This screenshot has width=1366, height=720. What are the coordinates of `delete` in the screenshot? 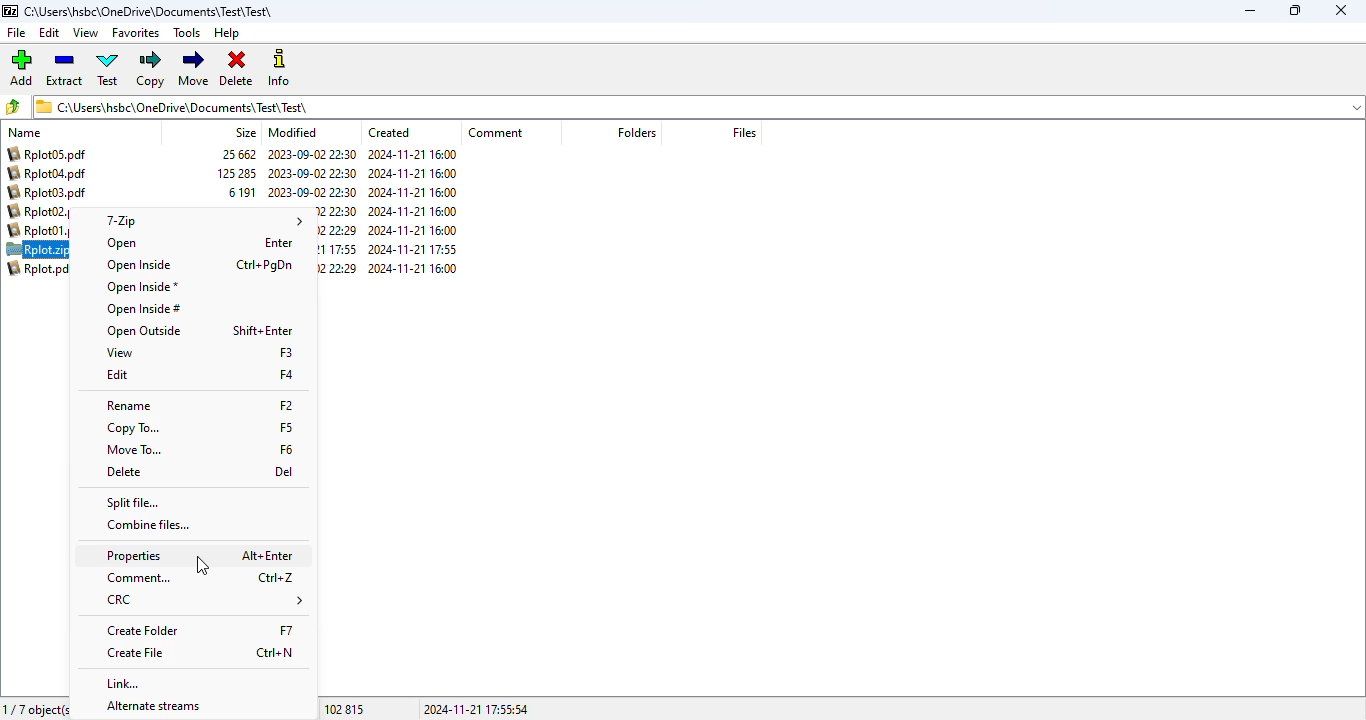 It's located at (125, 473).